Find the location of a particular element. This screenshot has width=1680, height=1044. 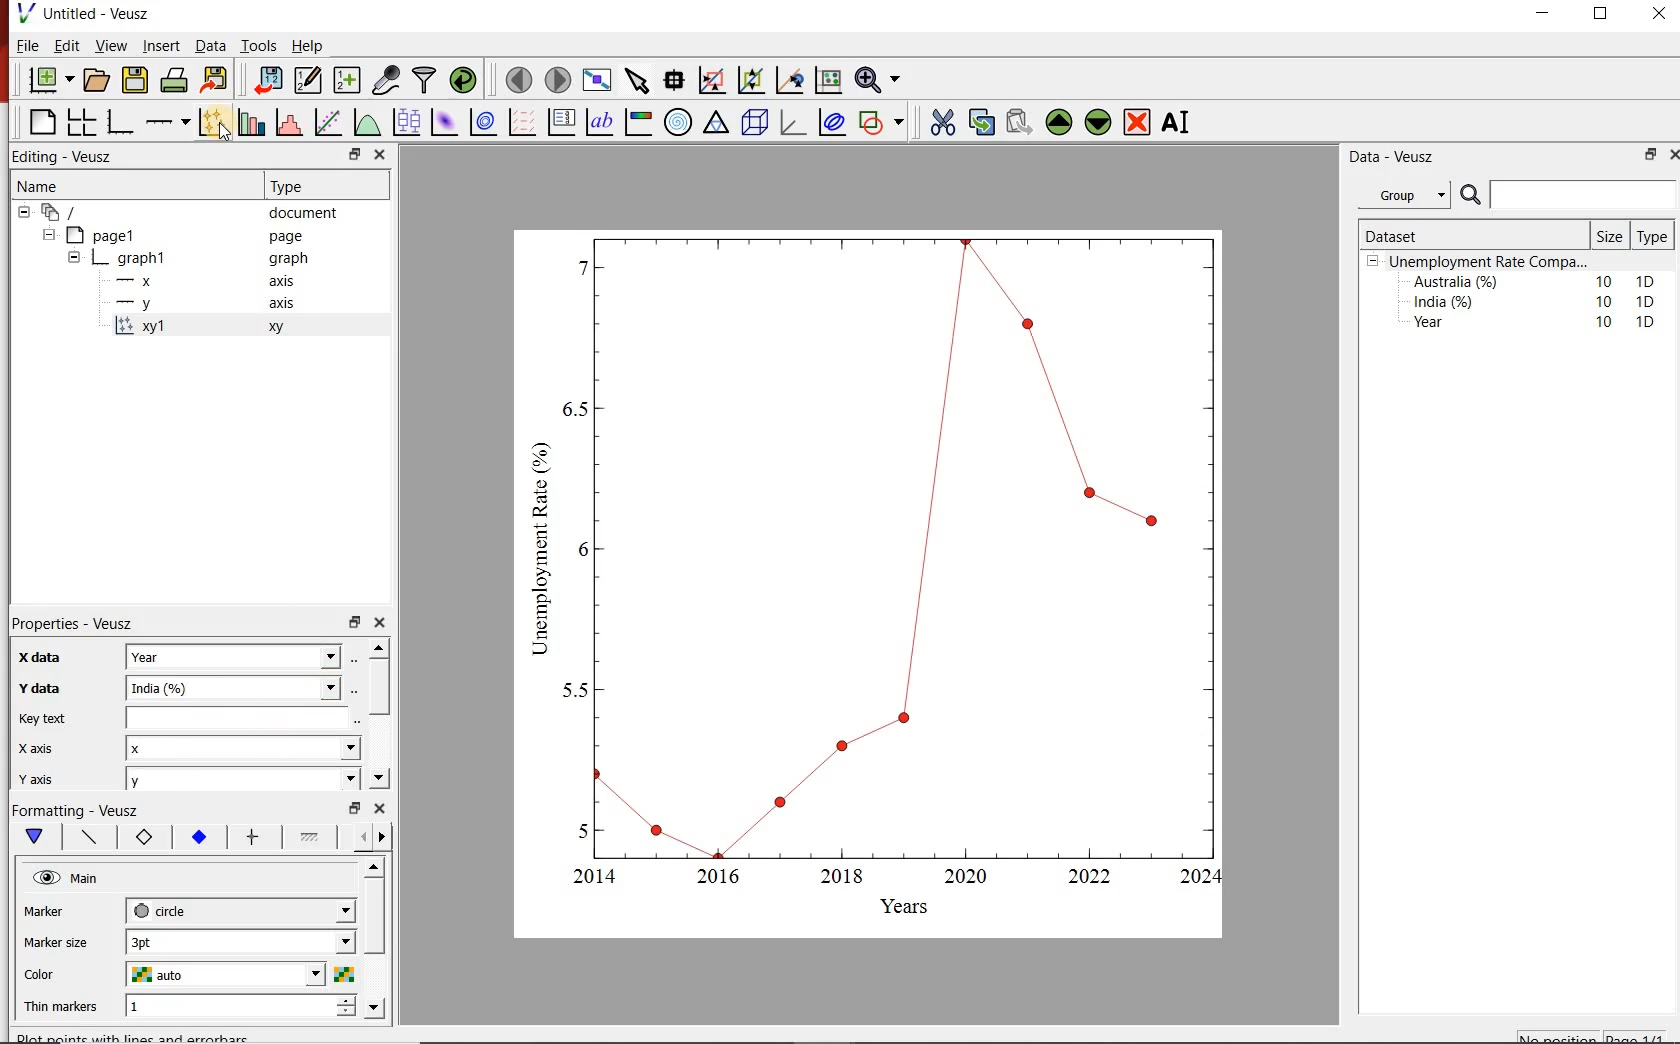

choose color is located at coordinates (343, 974).